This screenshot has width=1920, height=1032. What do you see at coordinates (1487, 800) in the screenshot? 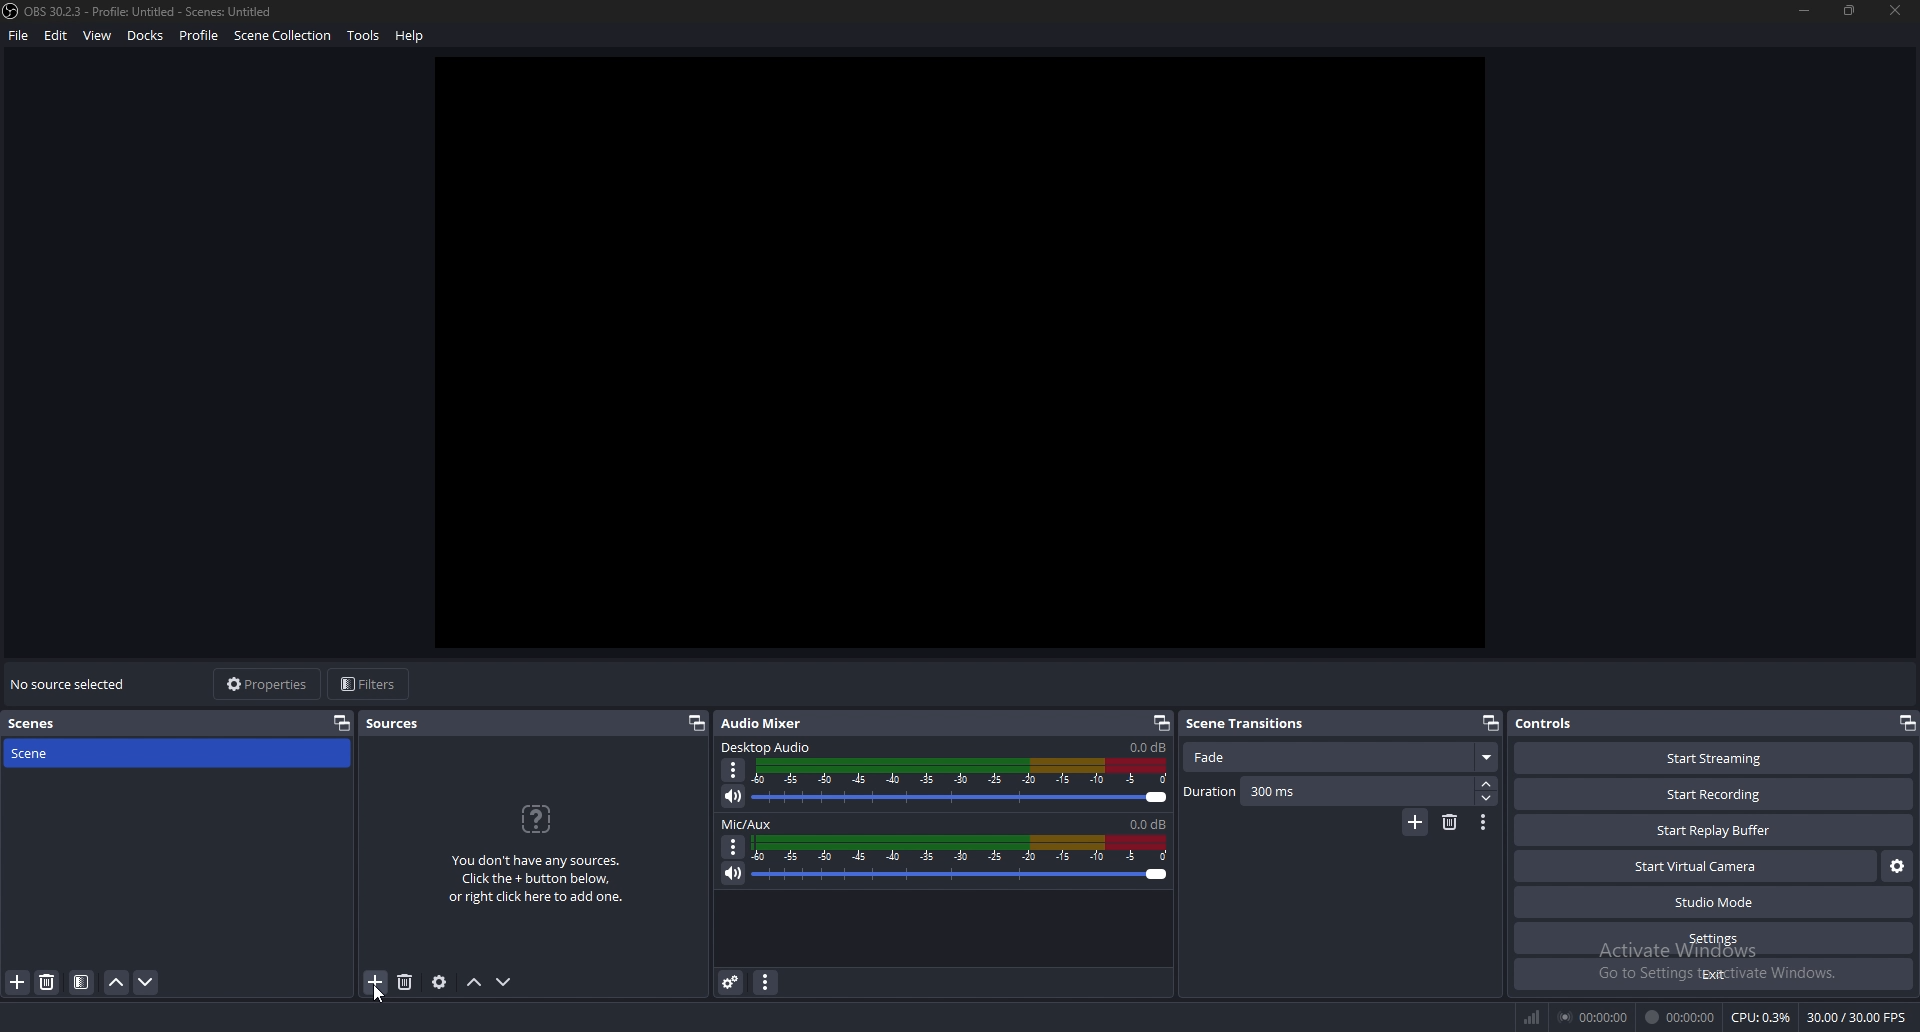
I see `decrease duration` at bounding box center [1487, 800].